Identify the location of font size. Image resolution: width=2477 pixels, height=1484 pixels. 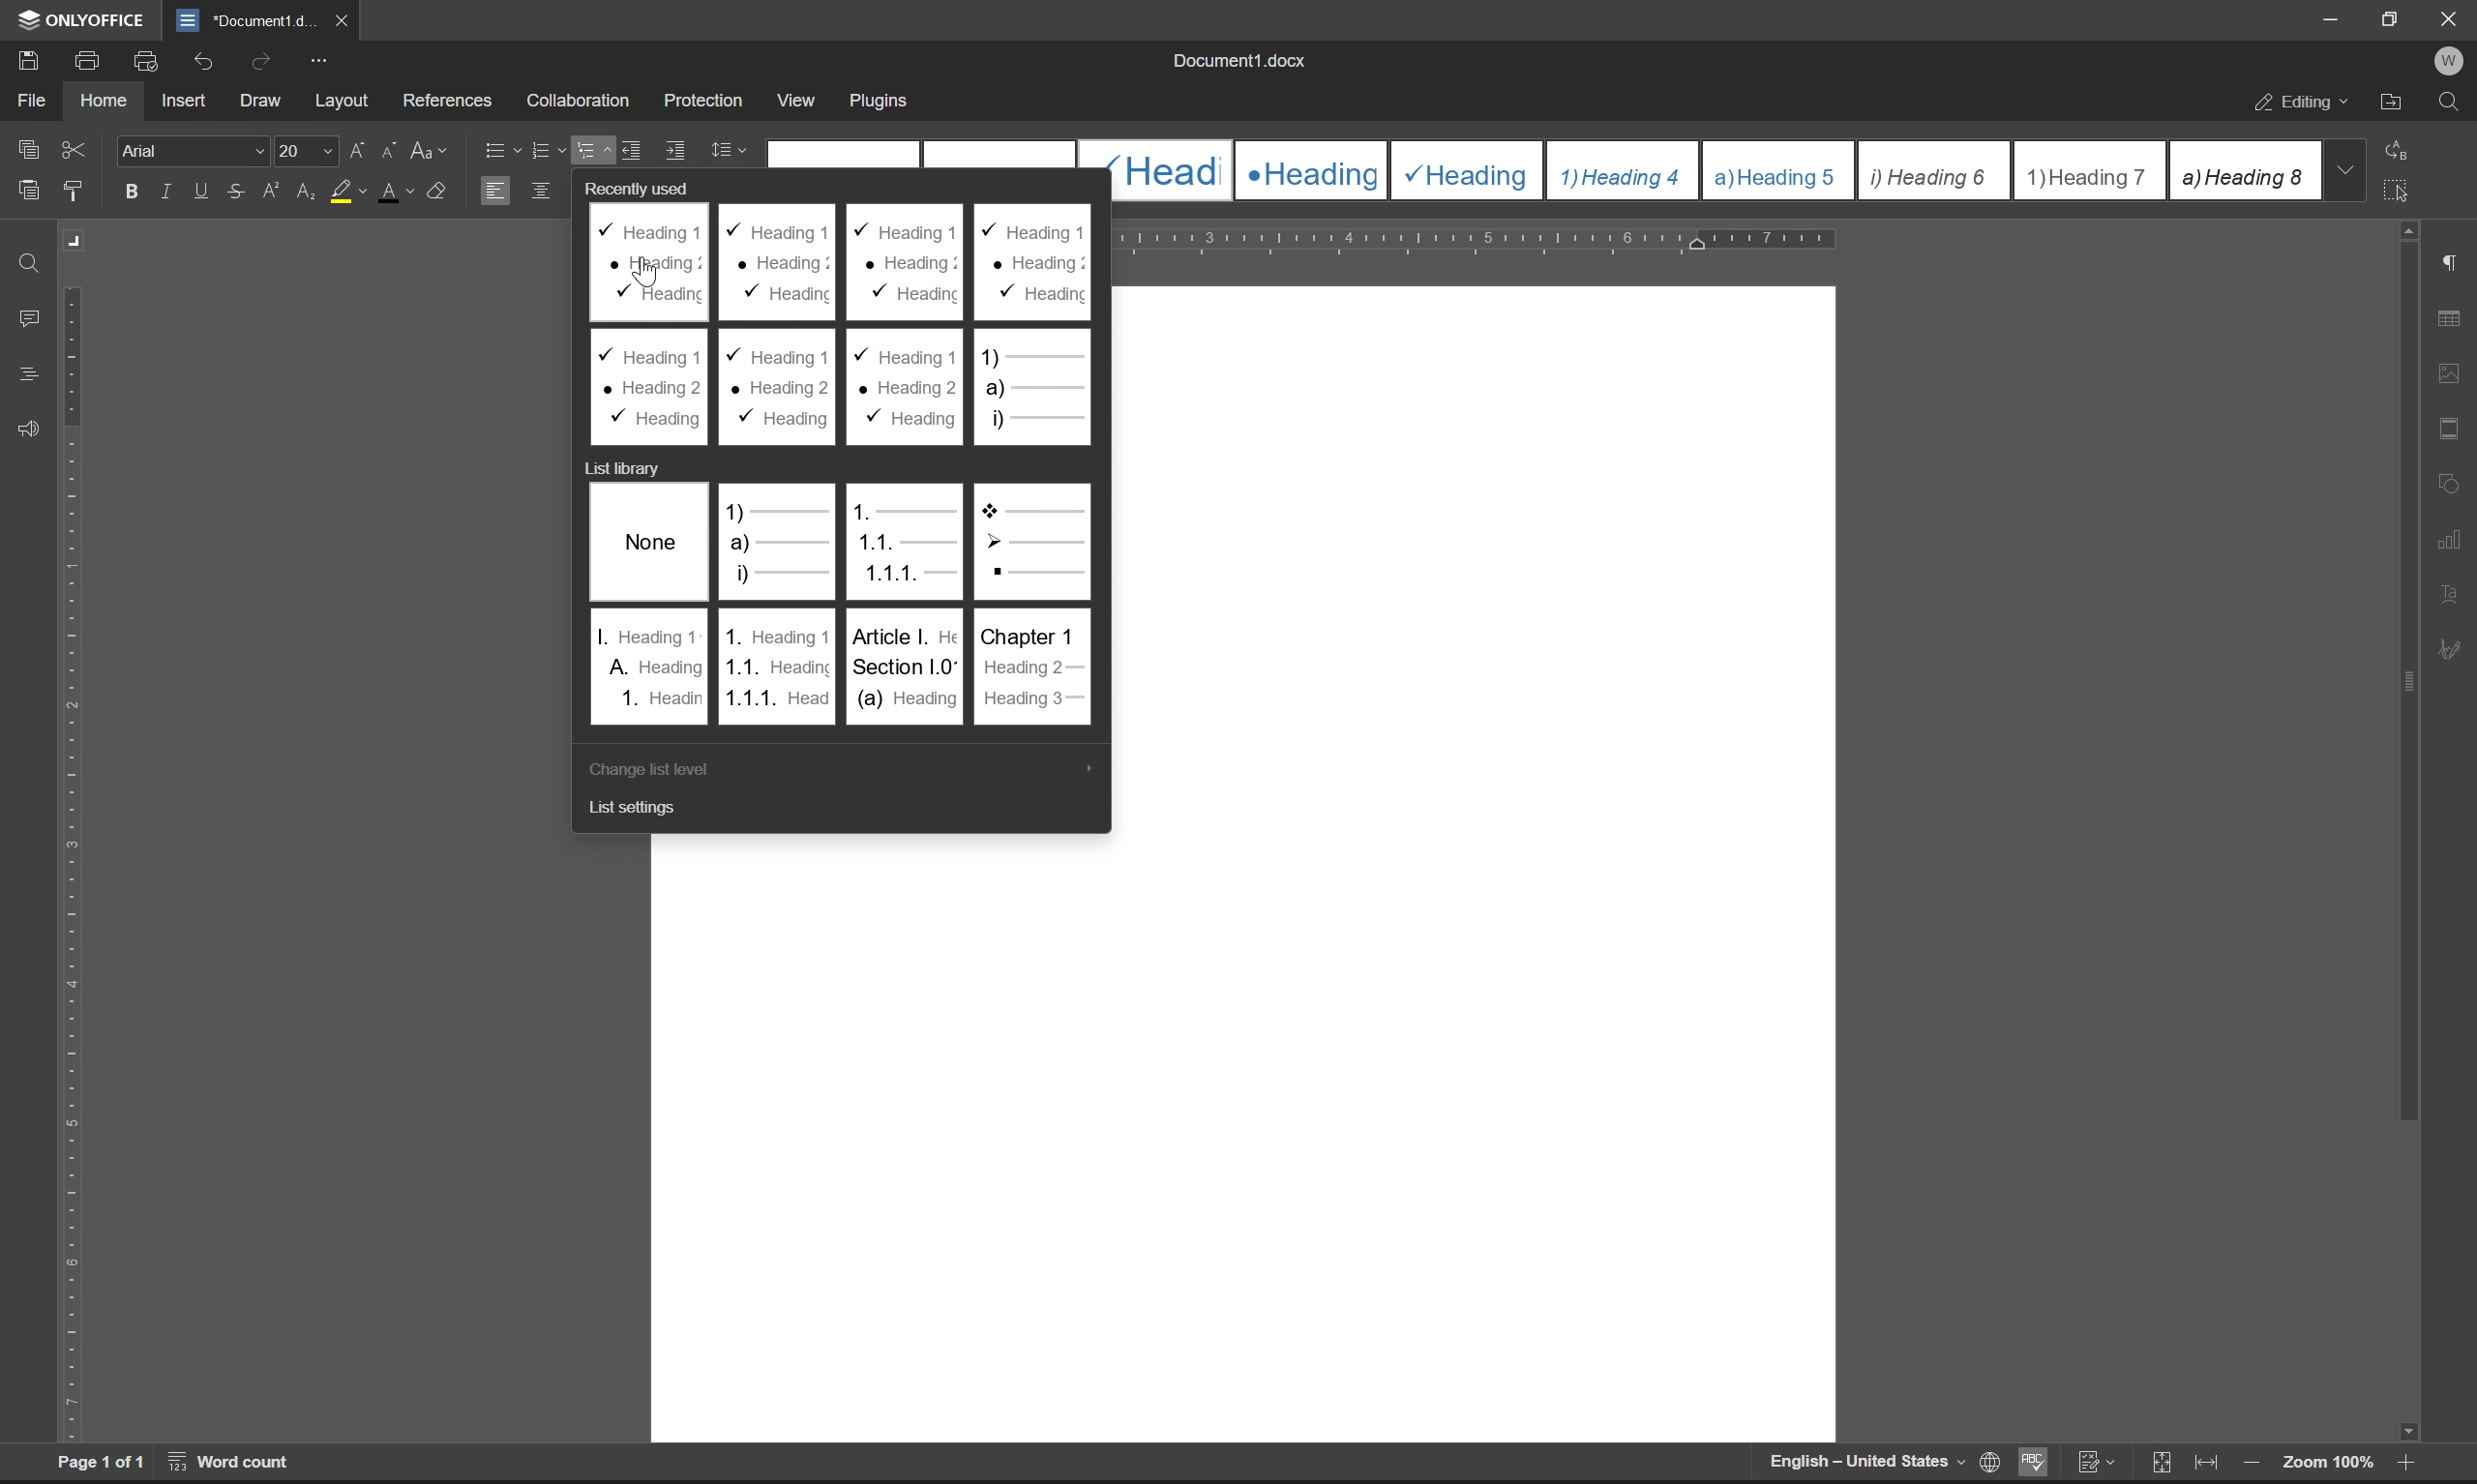
(302, 149).